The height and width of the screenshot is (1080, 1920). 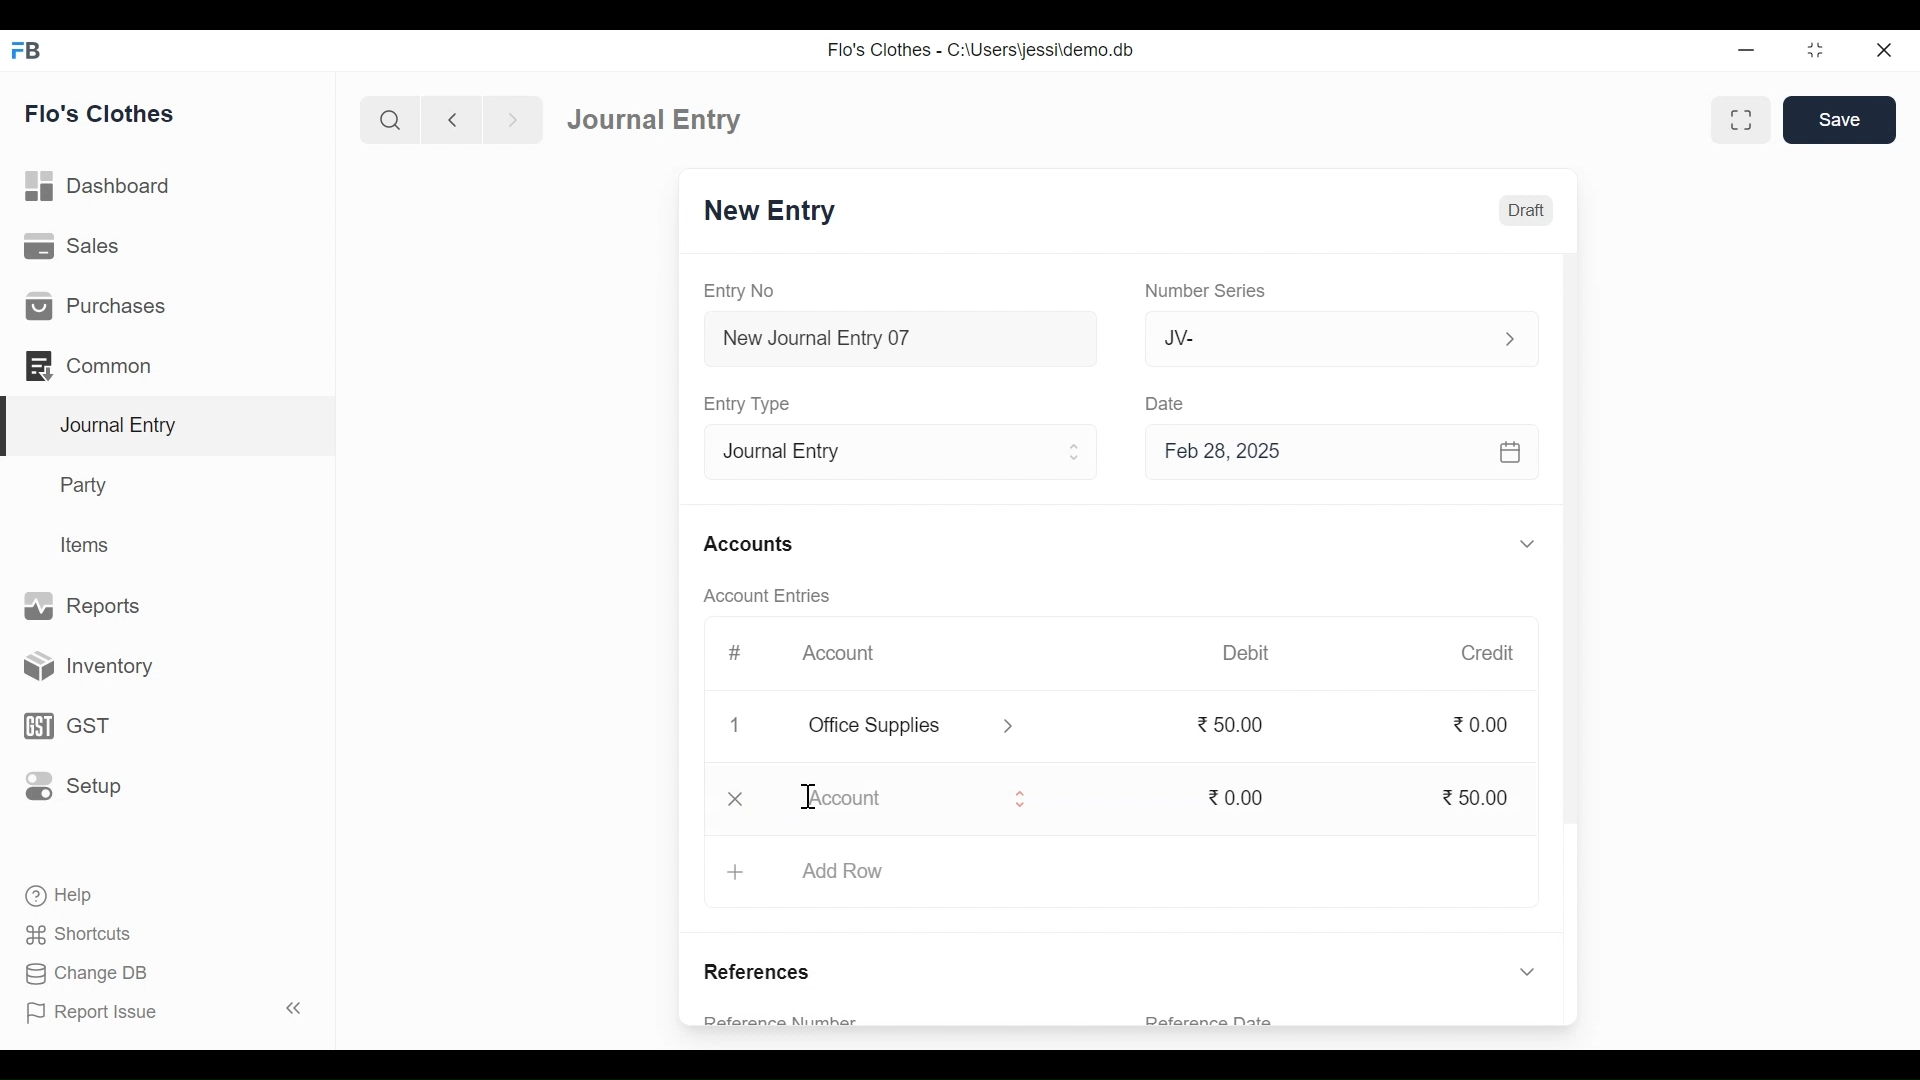 What do you see at coordinates (92, 365) in the screenshot?
I see `Common` at bounding box center [92, 365].